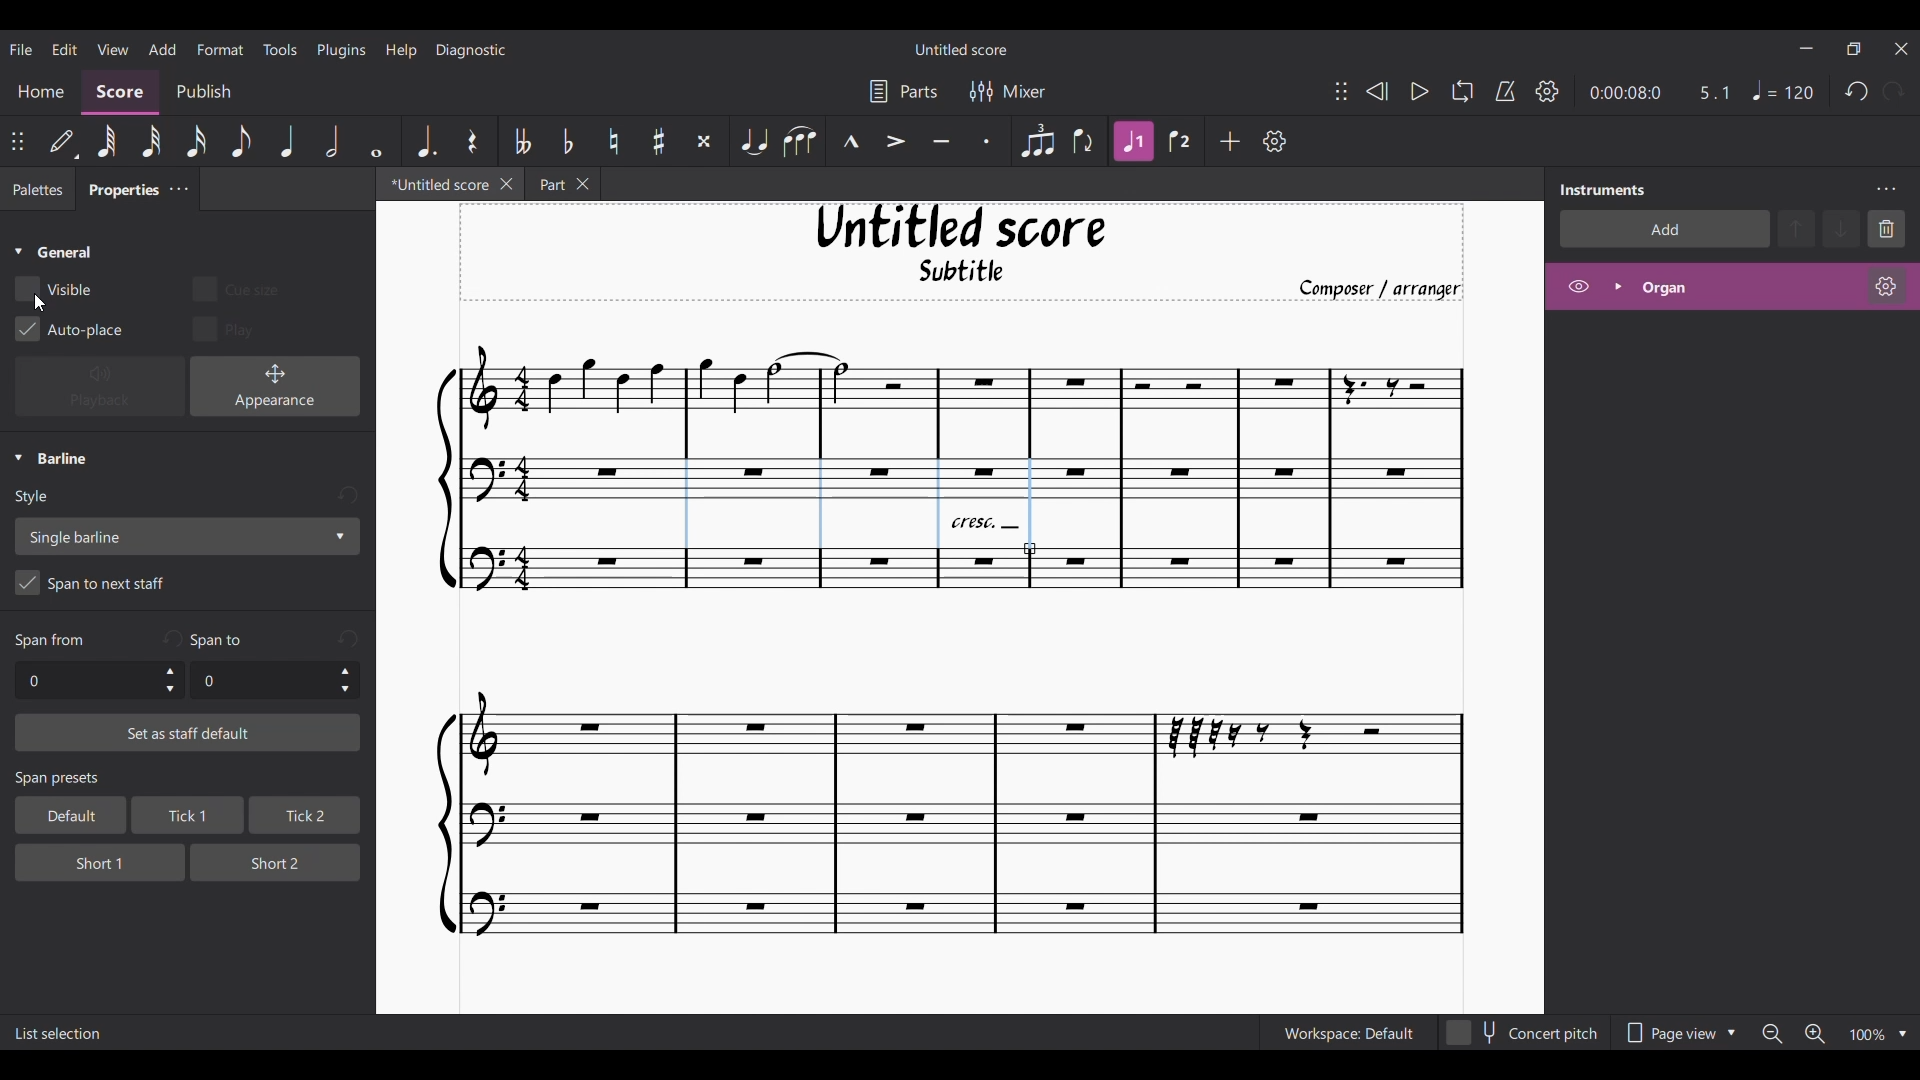  Describe the element at coordinates (64, 815) in the screenshot. I see `default` at that location.